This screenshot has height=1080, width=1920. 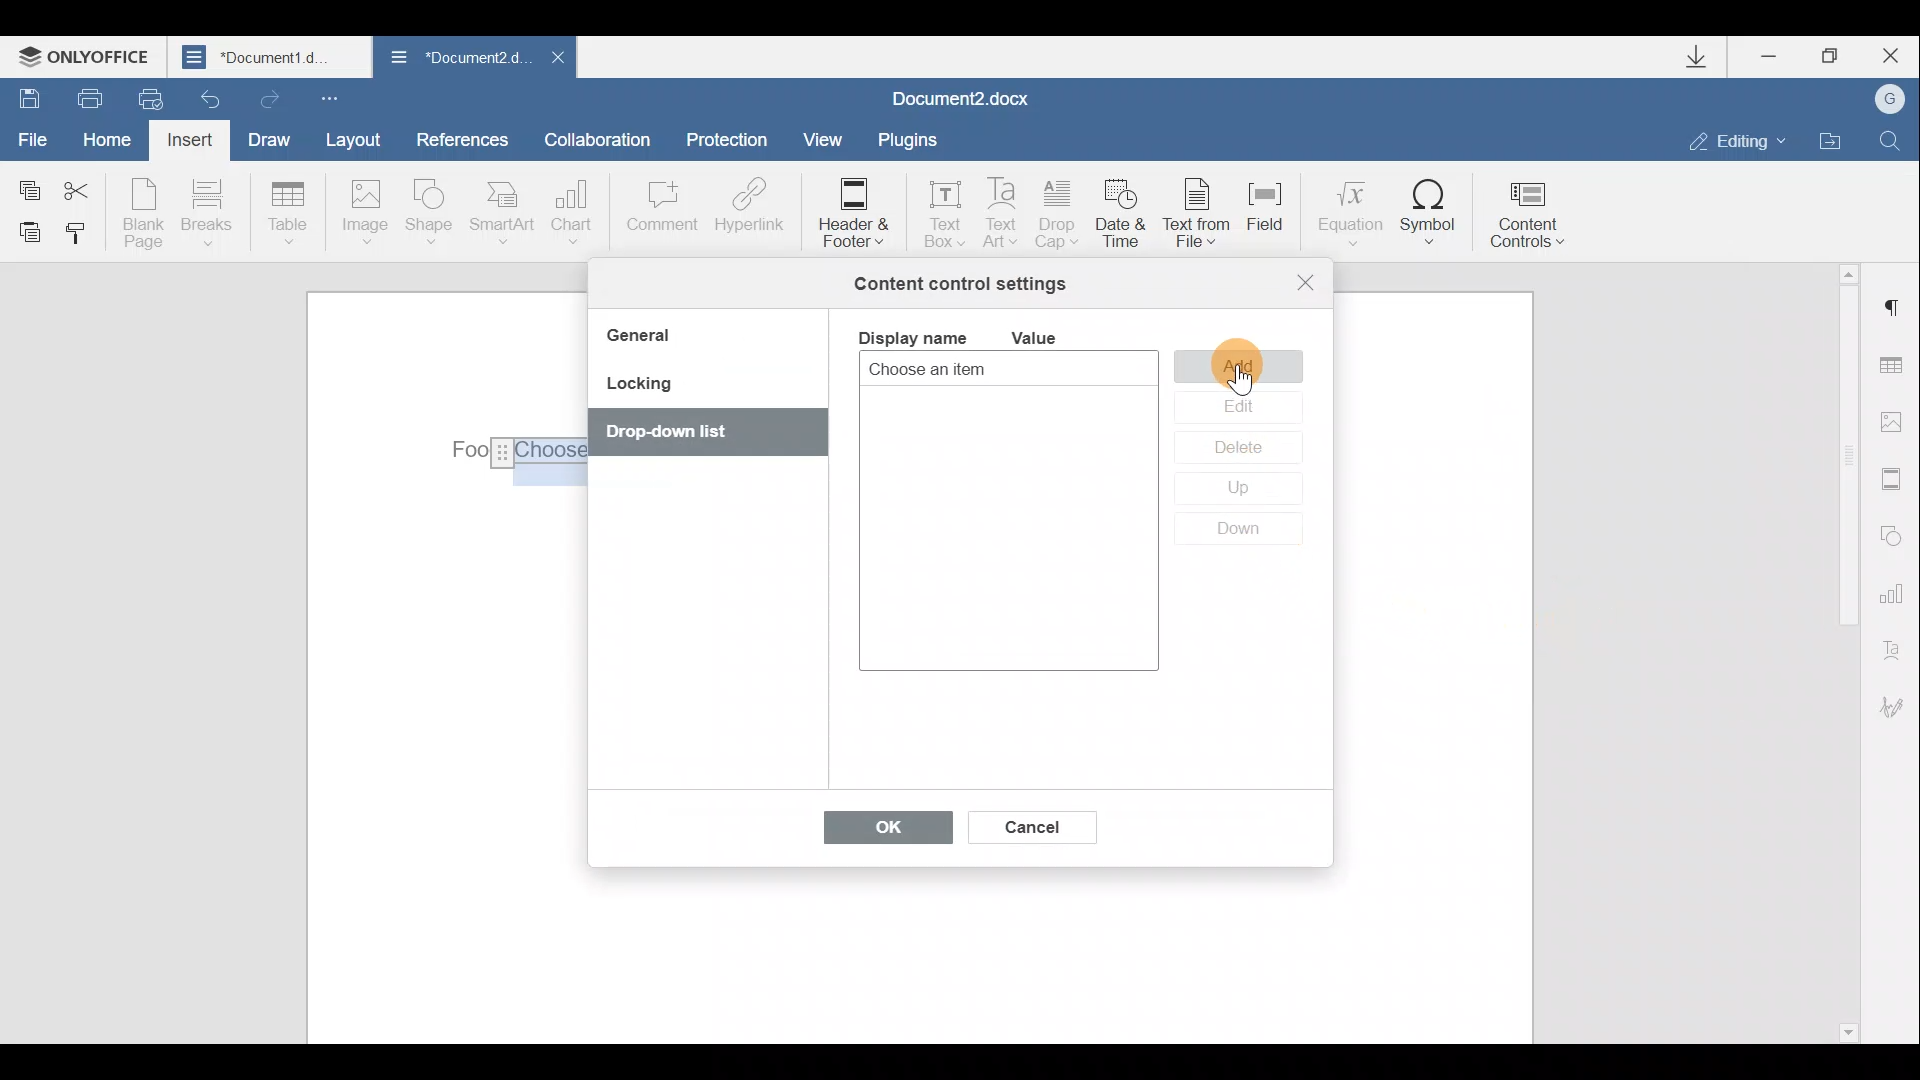 What do you see at coordinates (1896, 422) in the screenshot?
I see `Image settings` at bounding box center [1896, 422].